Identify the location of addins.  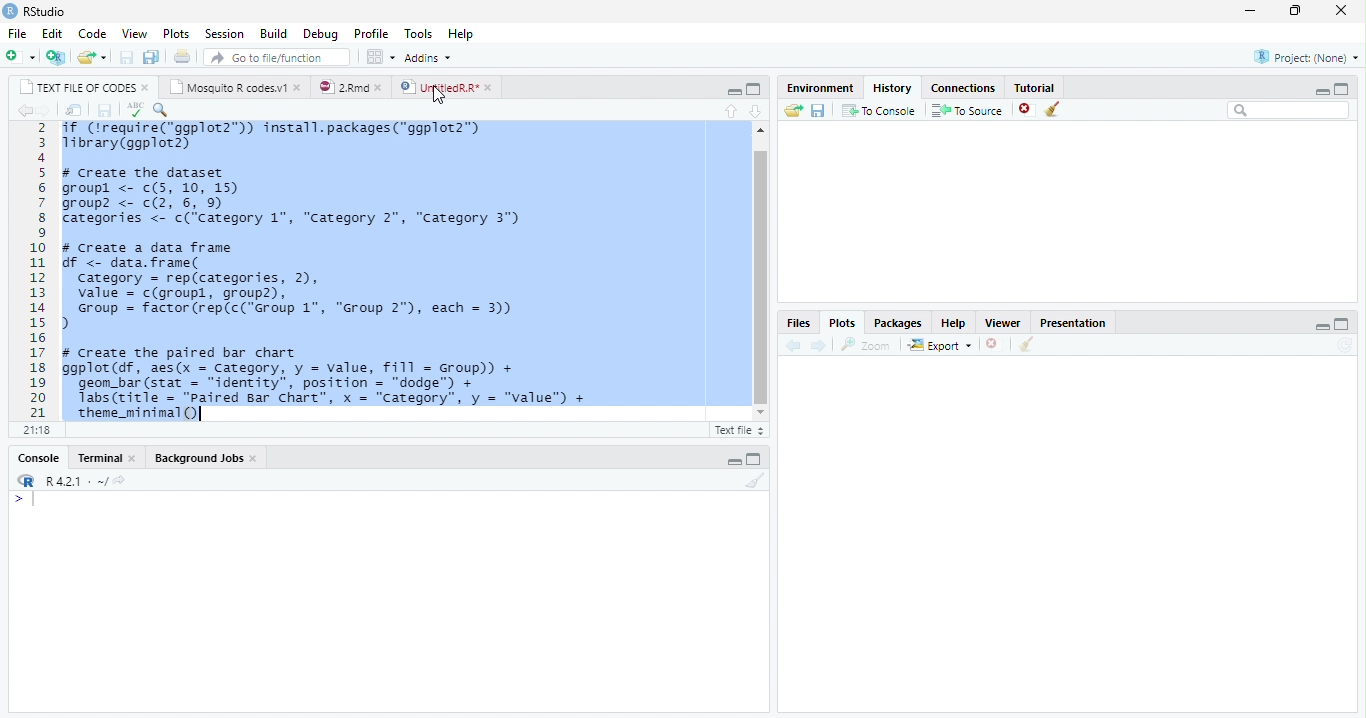
(431, 57).